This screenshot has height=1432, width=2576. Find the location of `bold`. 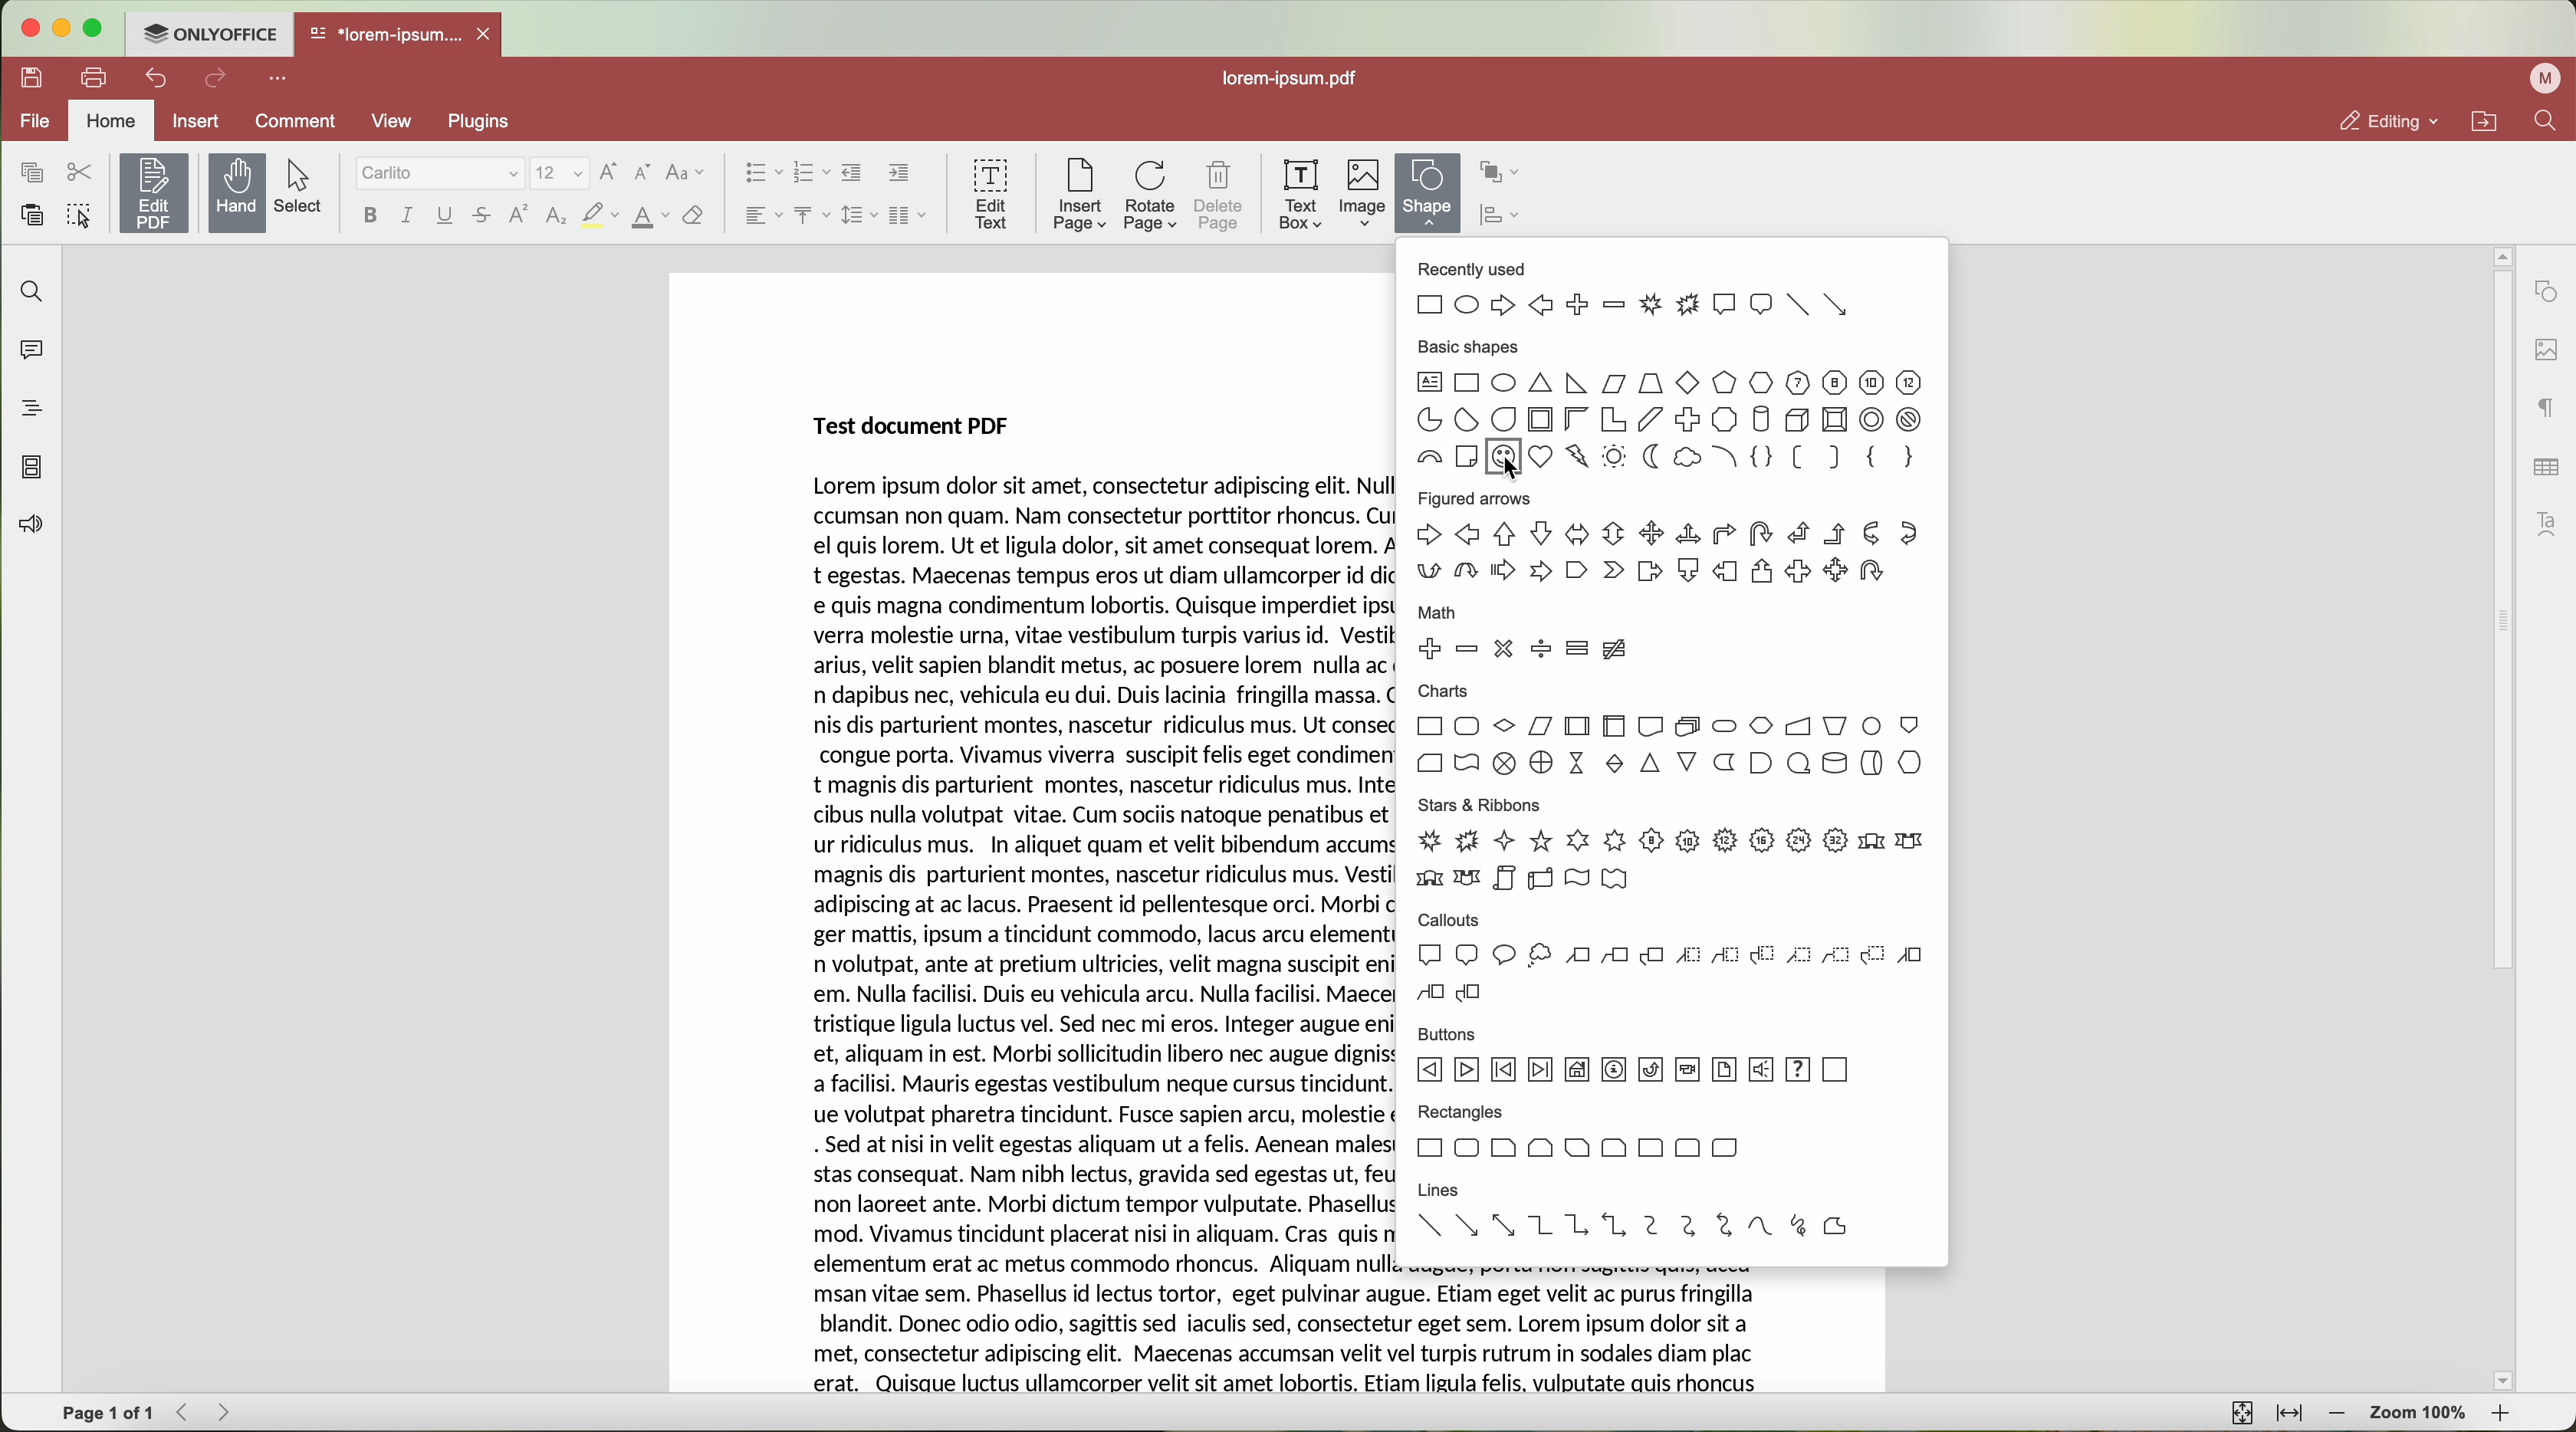

bold is located at coordinates (367, 215).